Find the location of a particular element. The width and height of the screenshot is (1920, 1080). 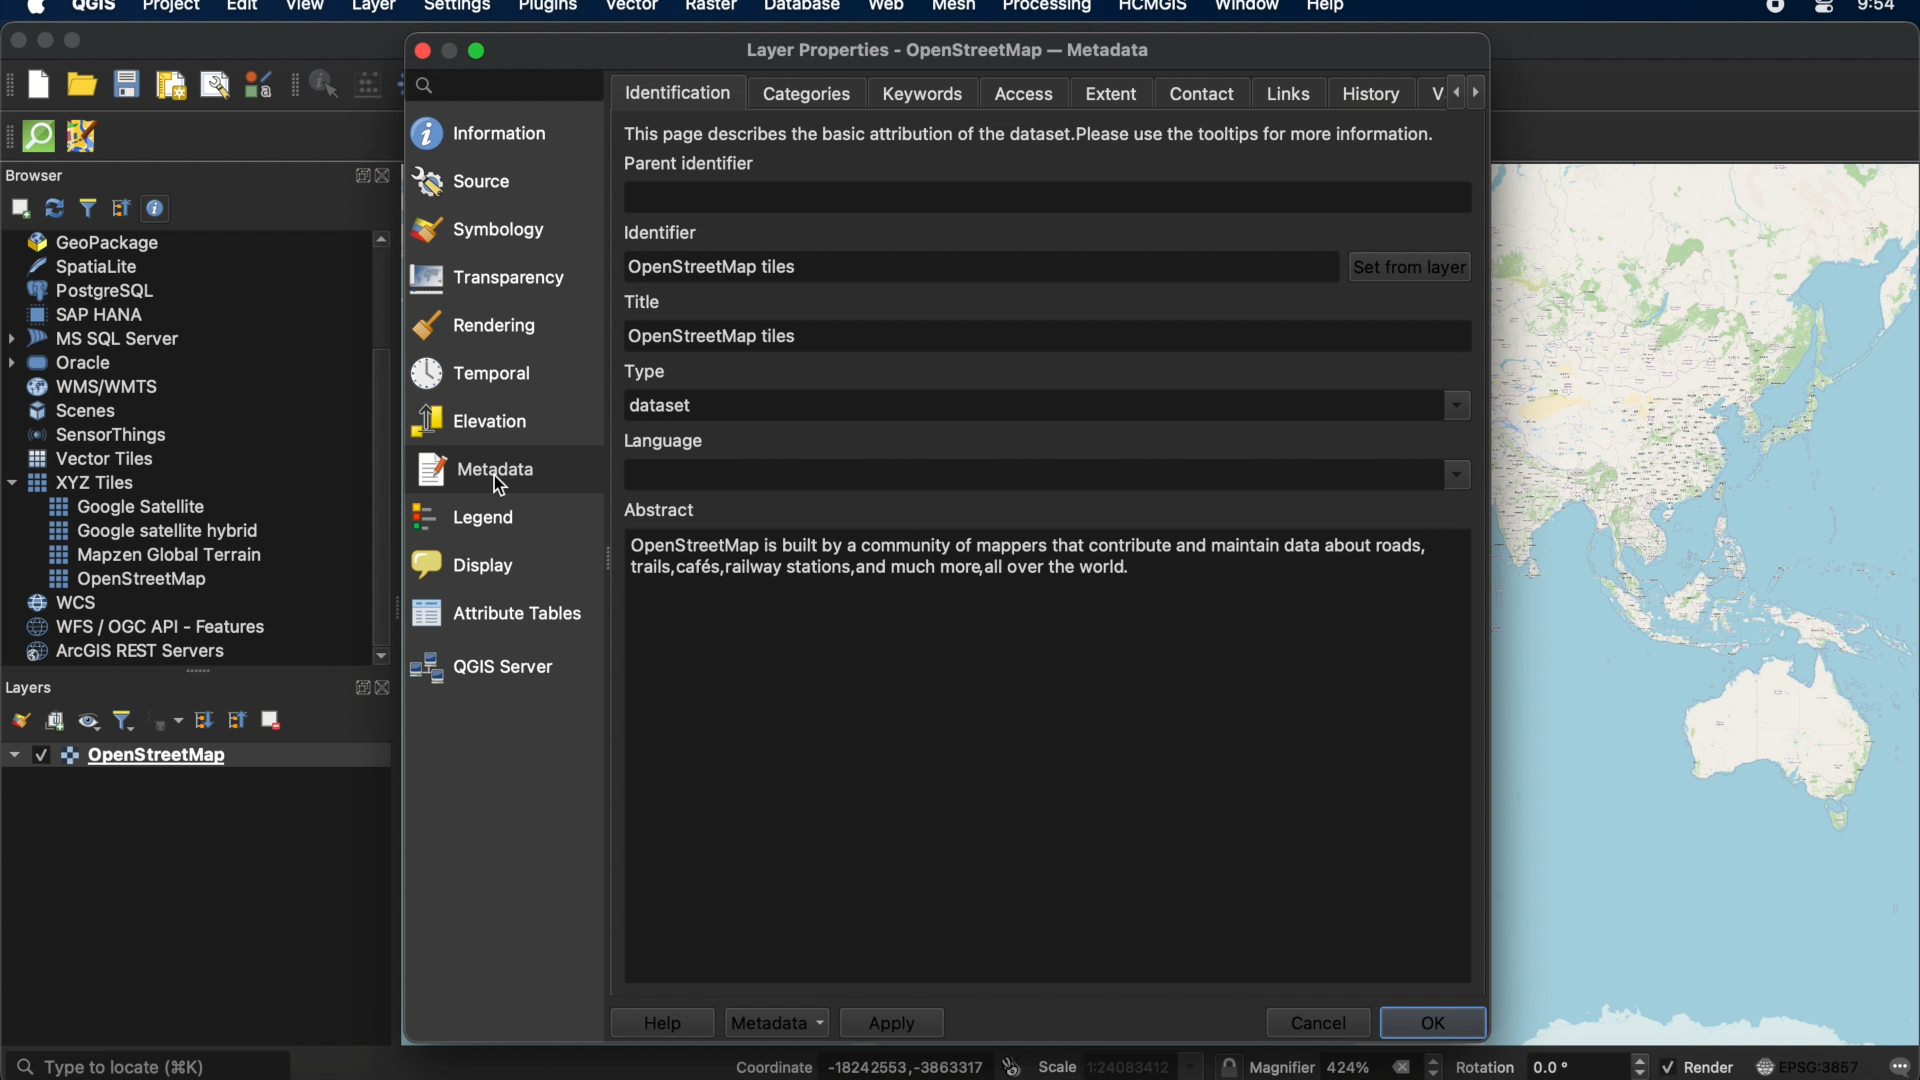

set from layer is located at coordinates (1409, 267).